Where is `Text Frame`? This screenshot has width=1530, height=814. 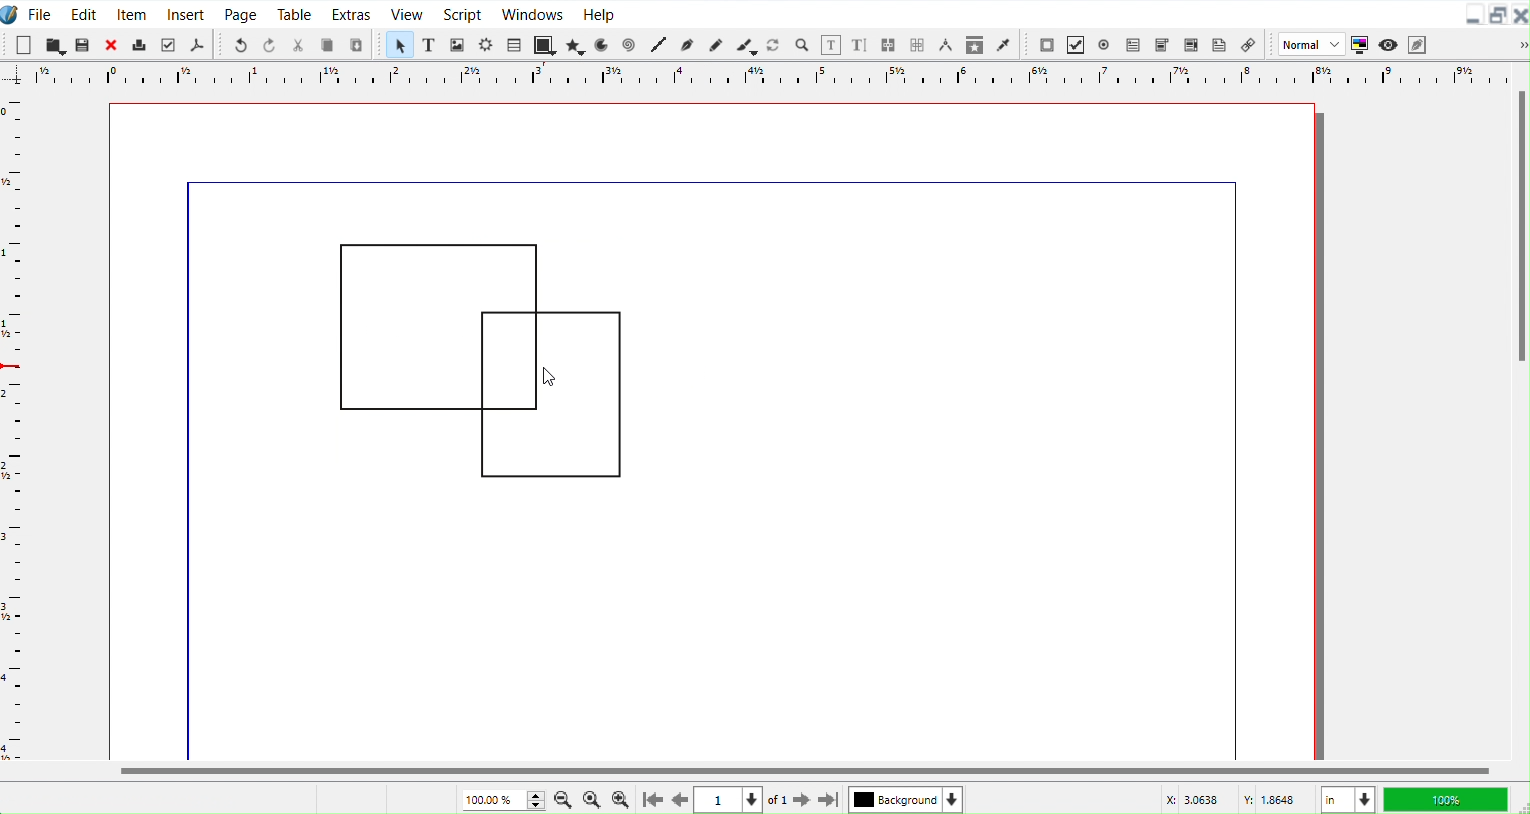
Text Frame is located at coordinates (430, 44).